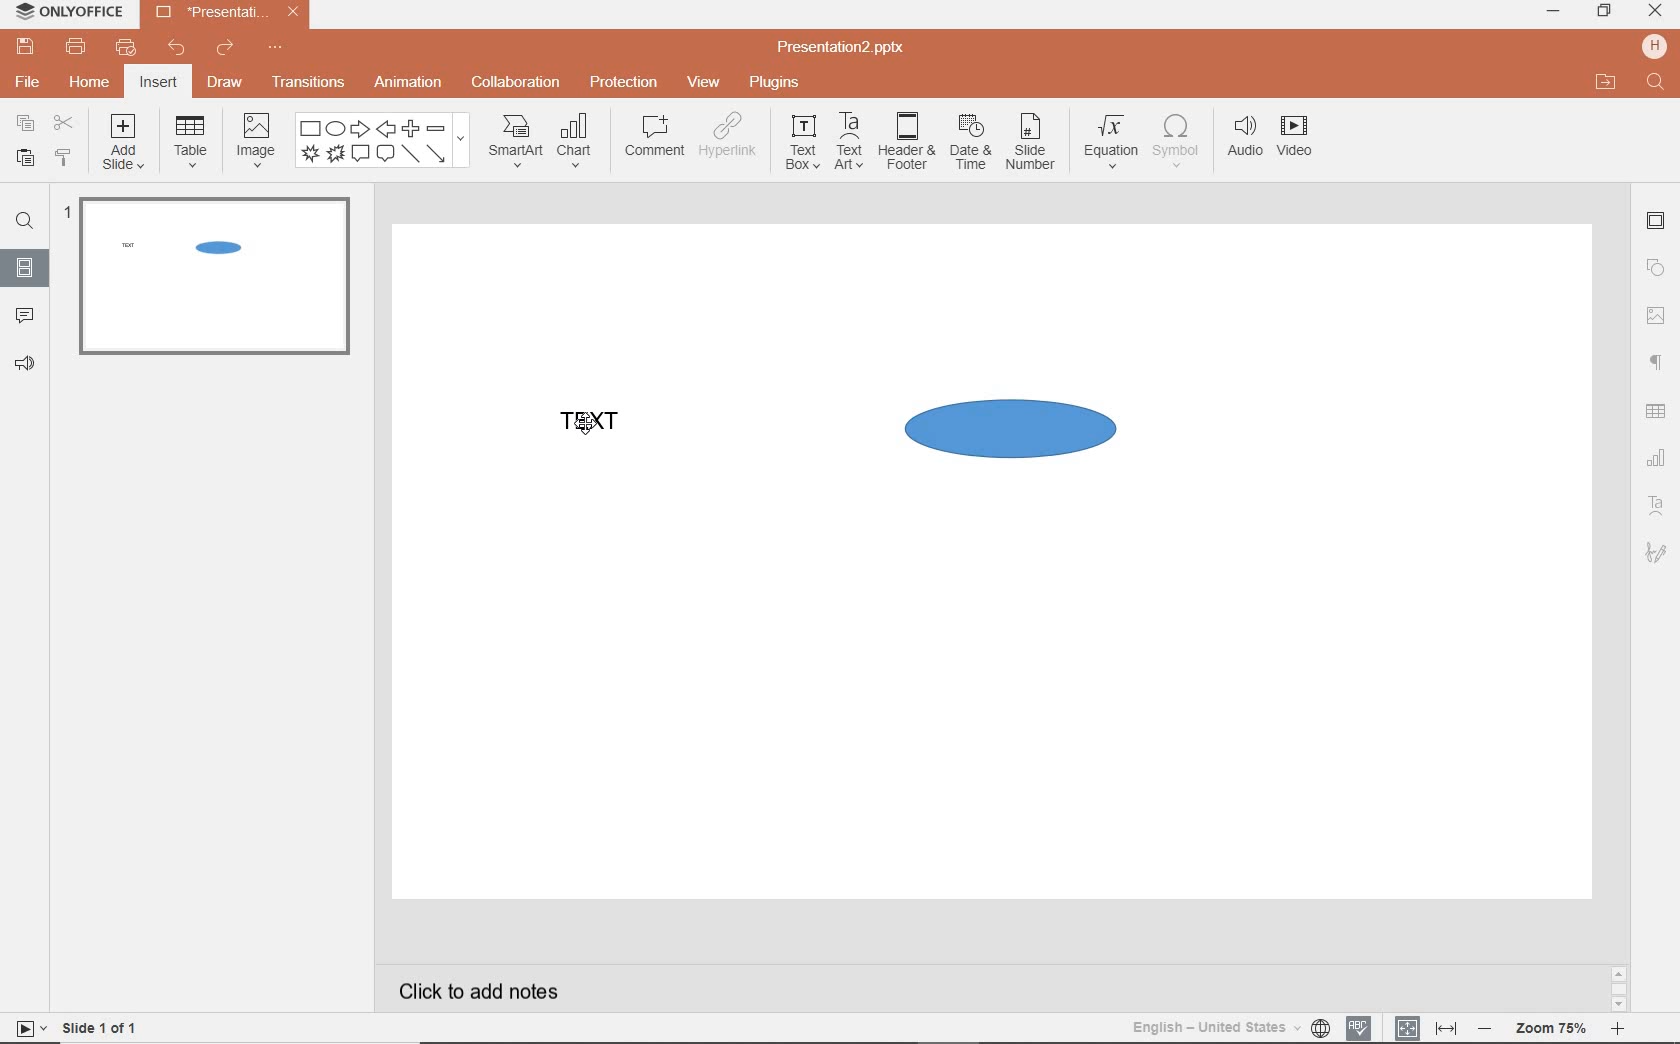 The width and height of the screenshot is (1680, 1044). Describe the element at coordinates (1296, 140) in the screenshot. I see `video` at that location.